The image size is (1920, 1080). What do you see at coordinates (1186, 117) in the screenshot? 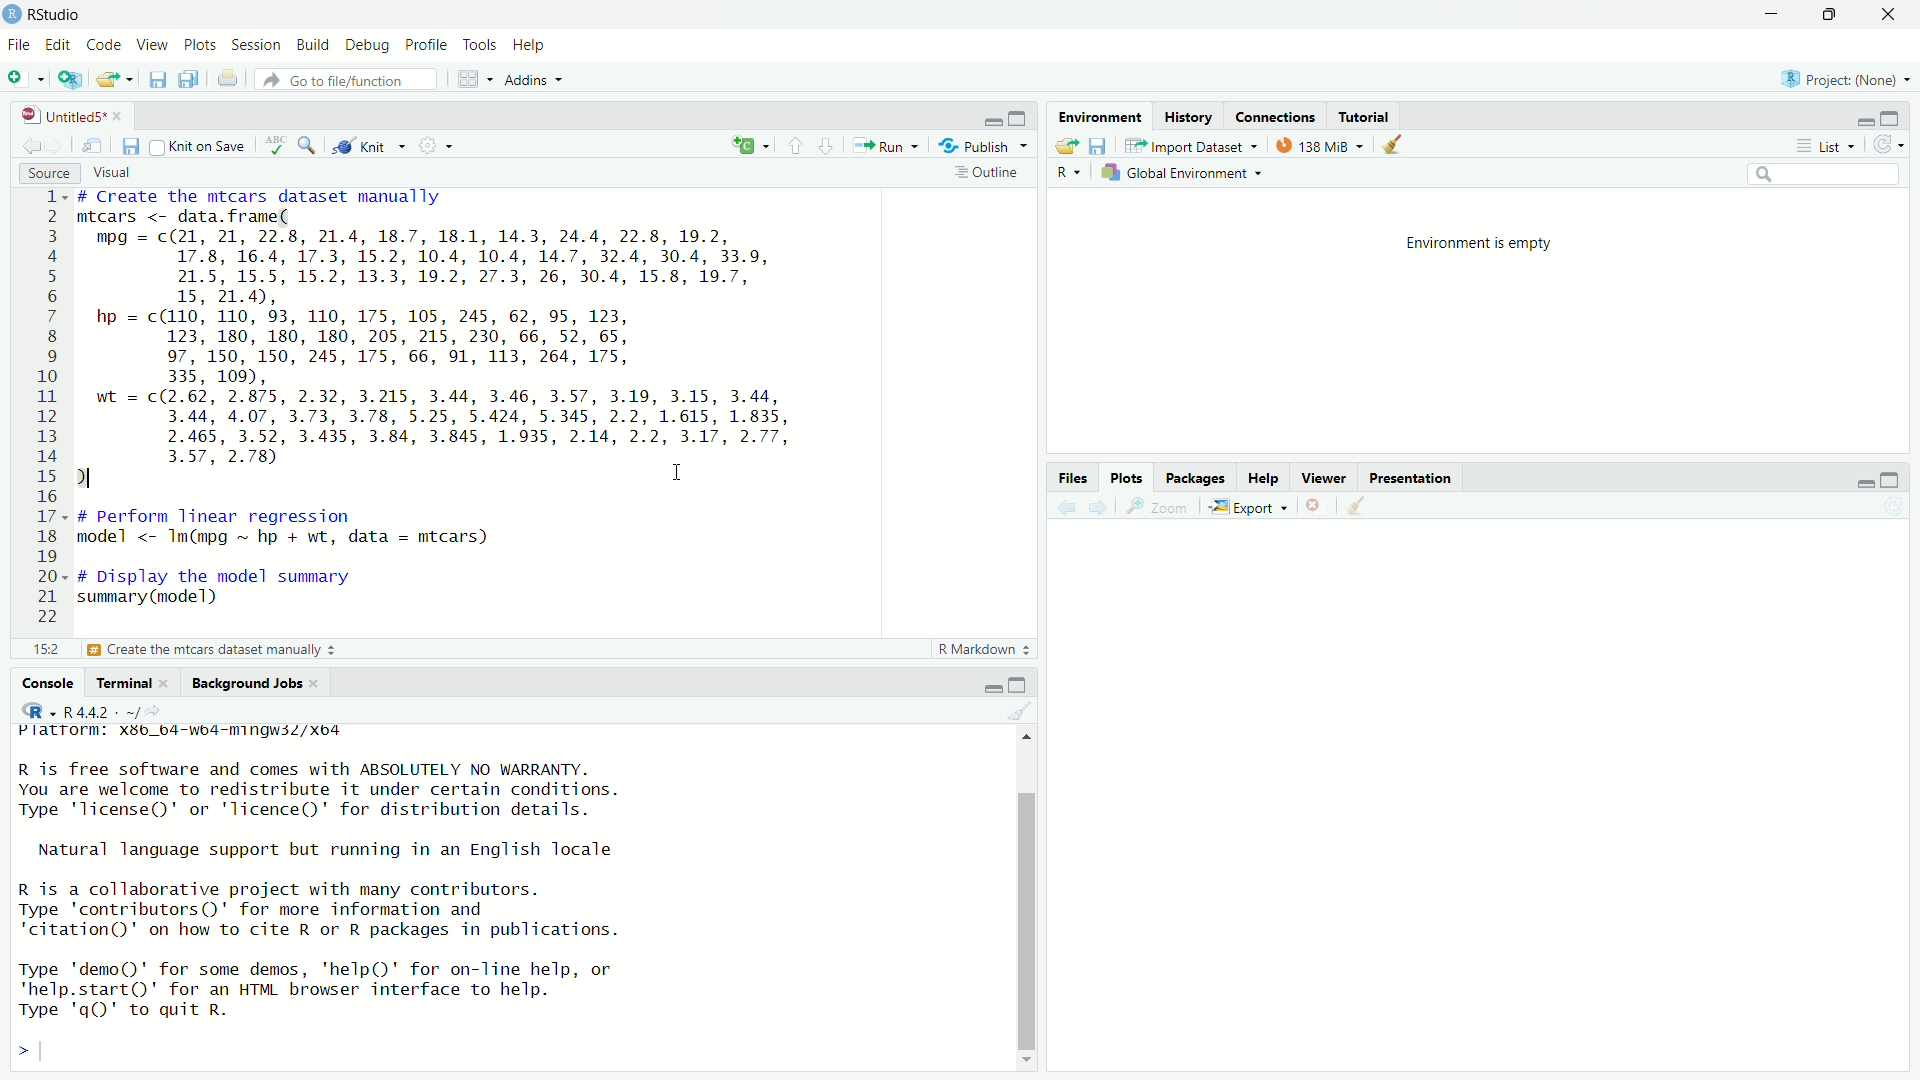
I see `History` at bounding box center [1186, 117].